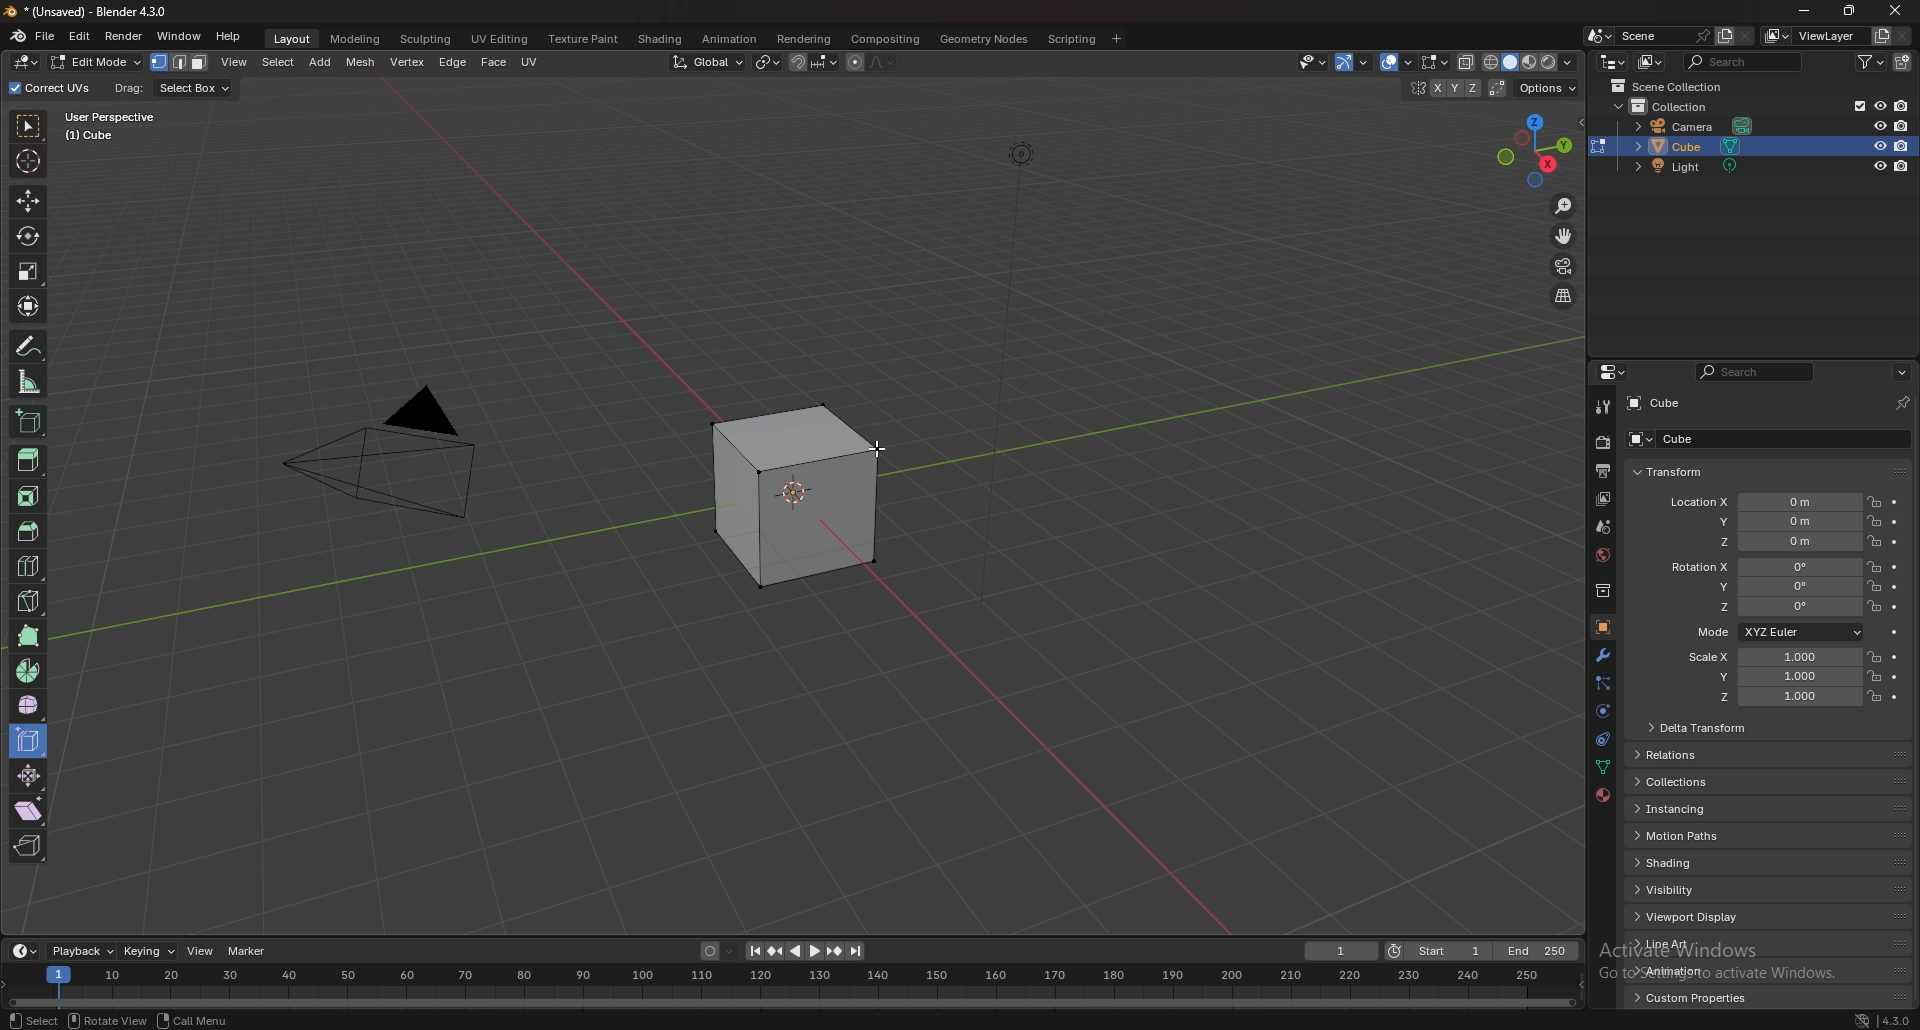  Describe the element at coordinates (1387, 62) in the screenshot. I see `show gizmo` at that location.